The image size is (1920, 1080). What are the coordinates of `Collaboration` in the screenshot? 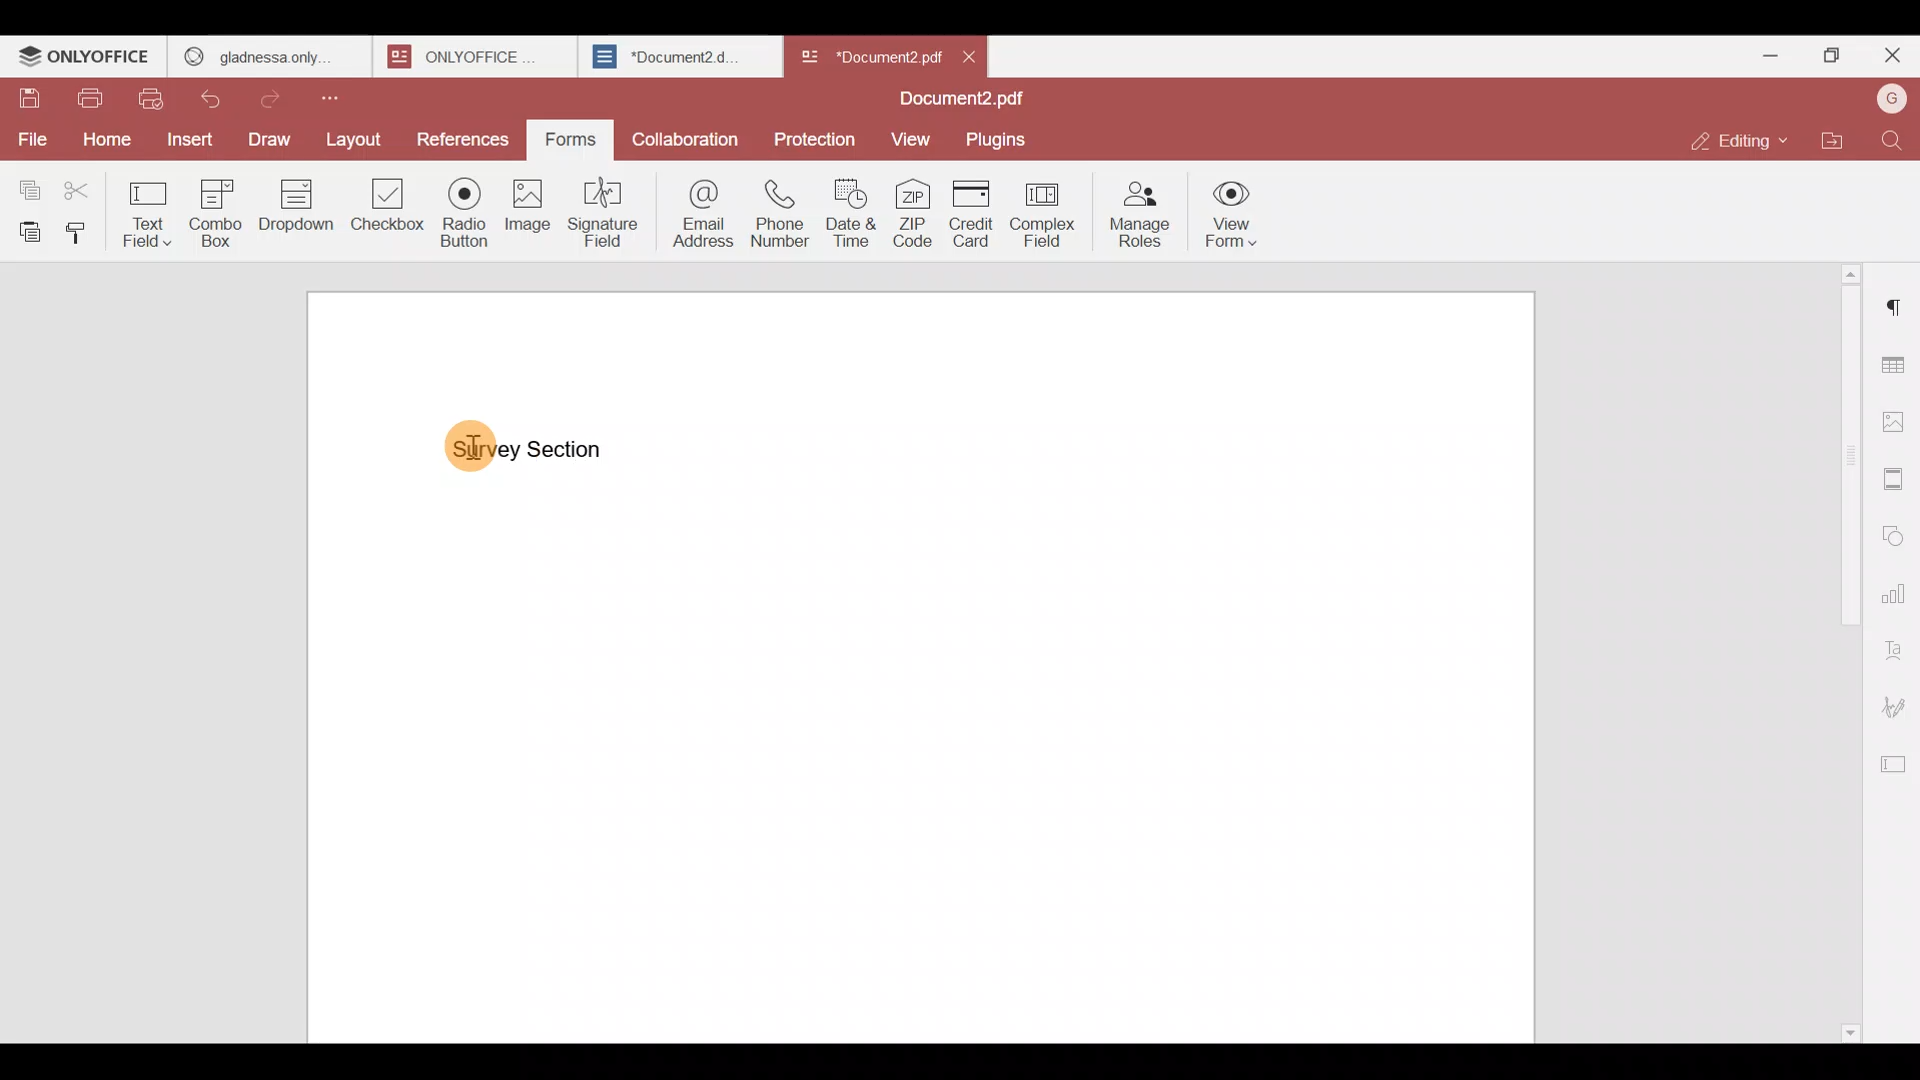 It's located at (689, 143).